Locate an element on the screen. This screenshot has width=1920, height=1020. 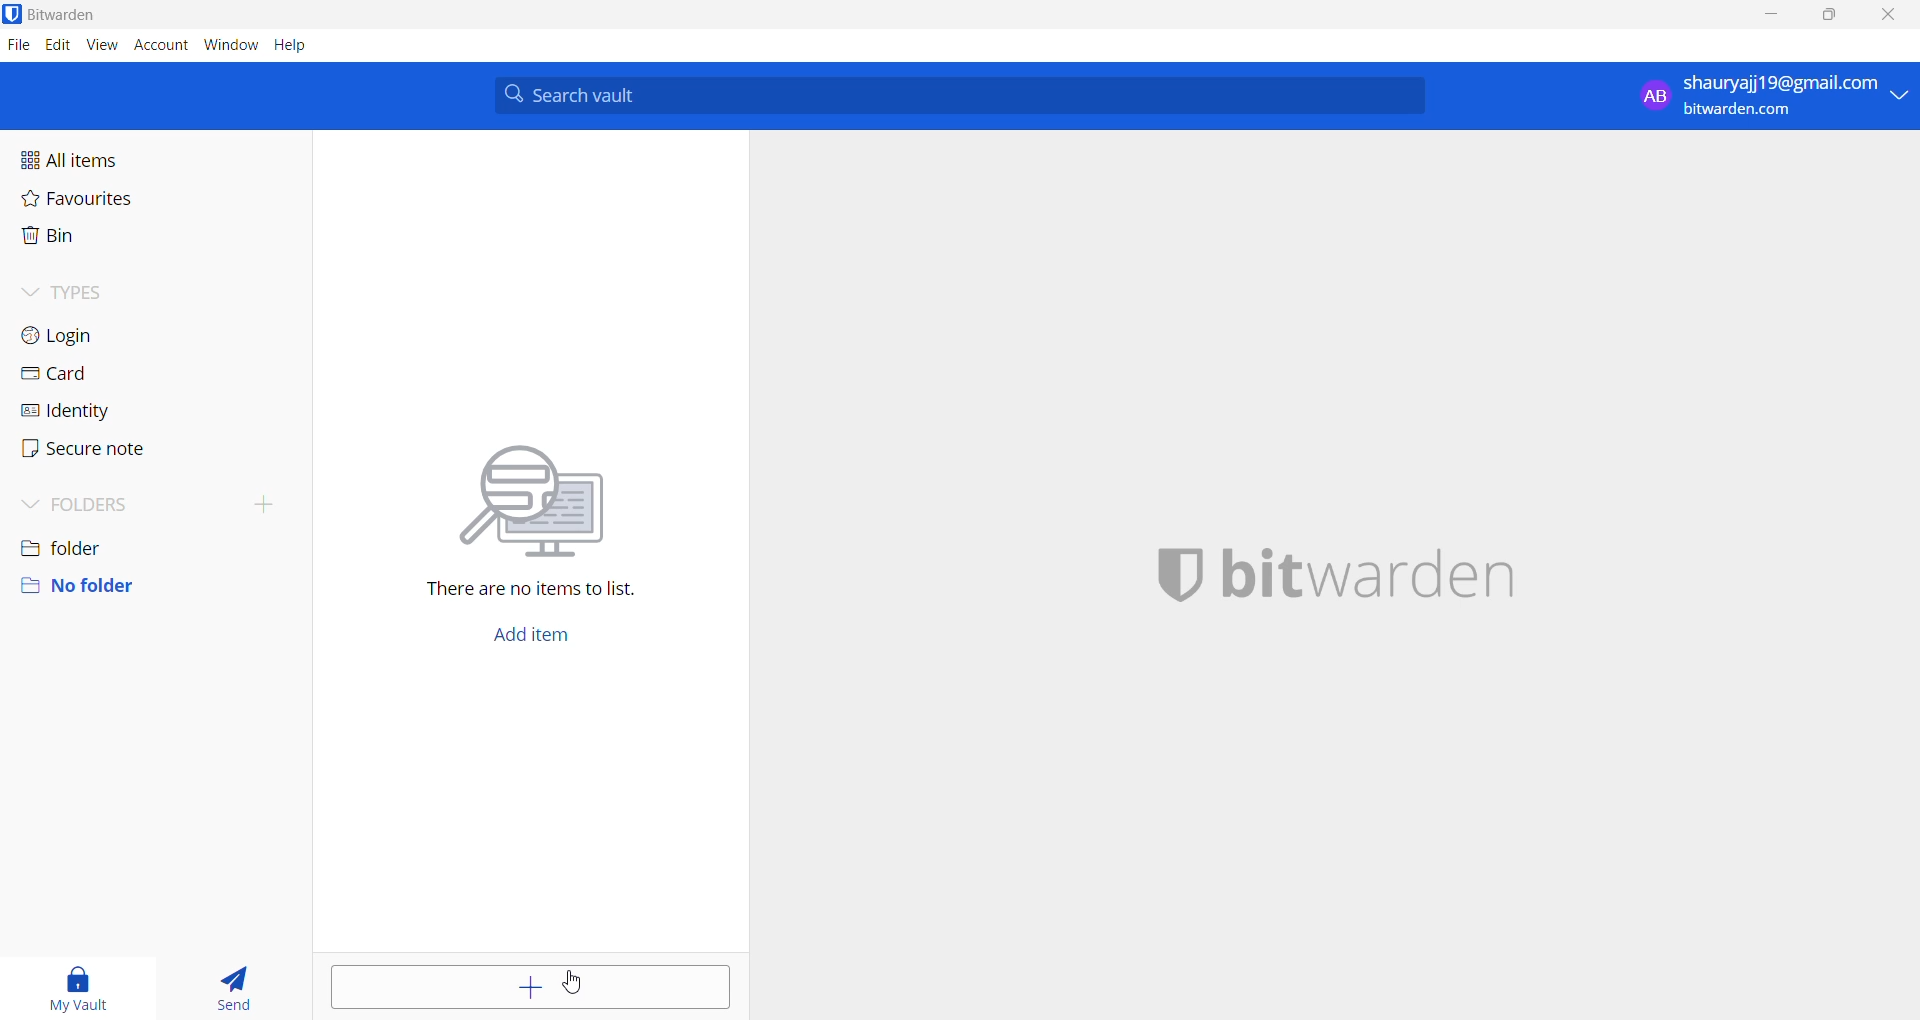
account is located at coordinates (159, 46).